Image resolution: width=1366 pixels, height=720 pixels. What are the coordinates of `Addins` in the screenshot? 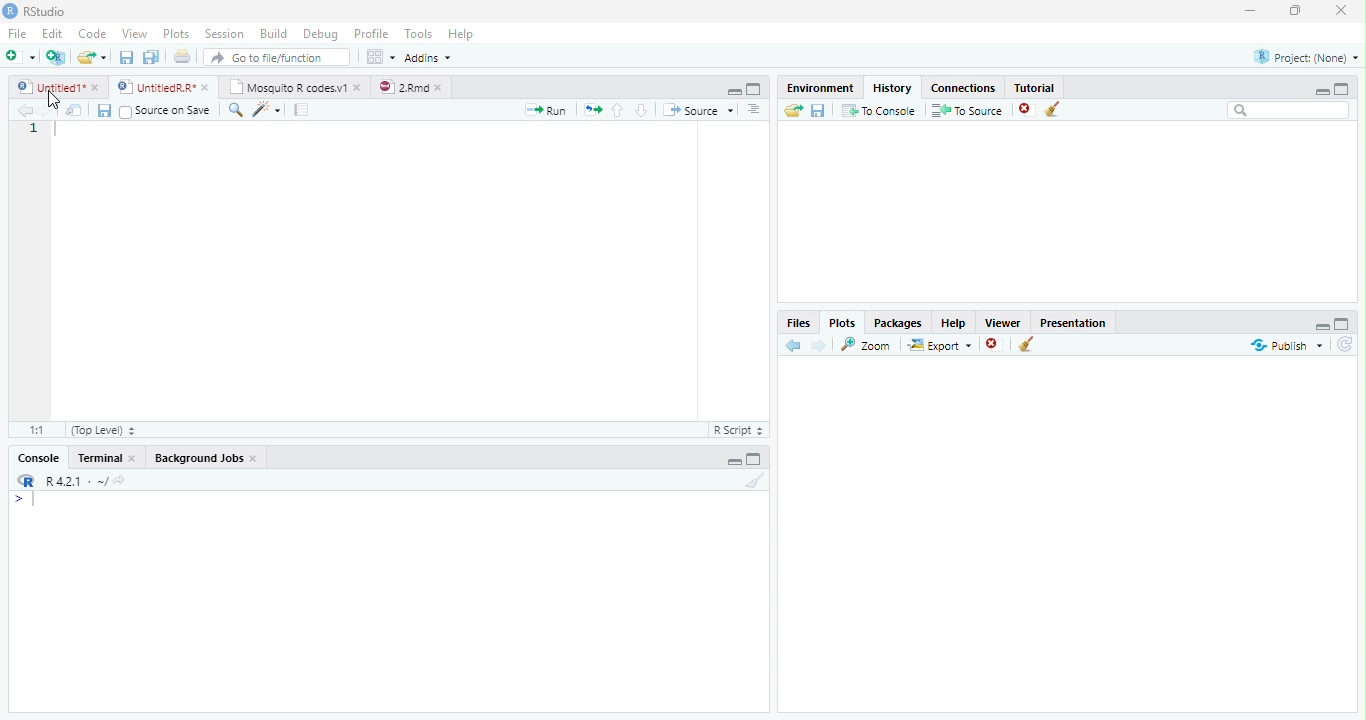 It's located at (431, 56).